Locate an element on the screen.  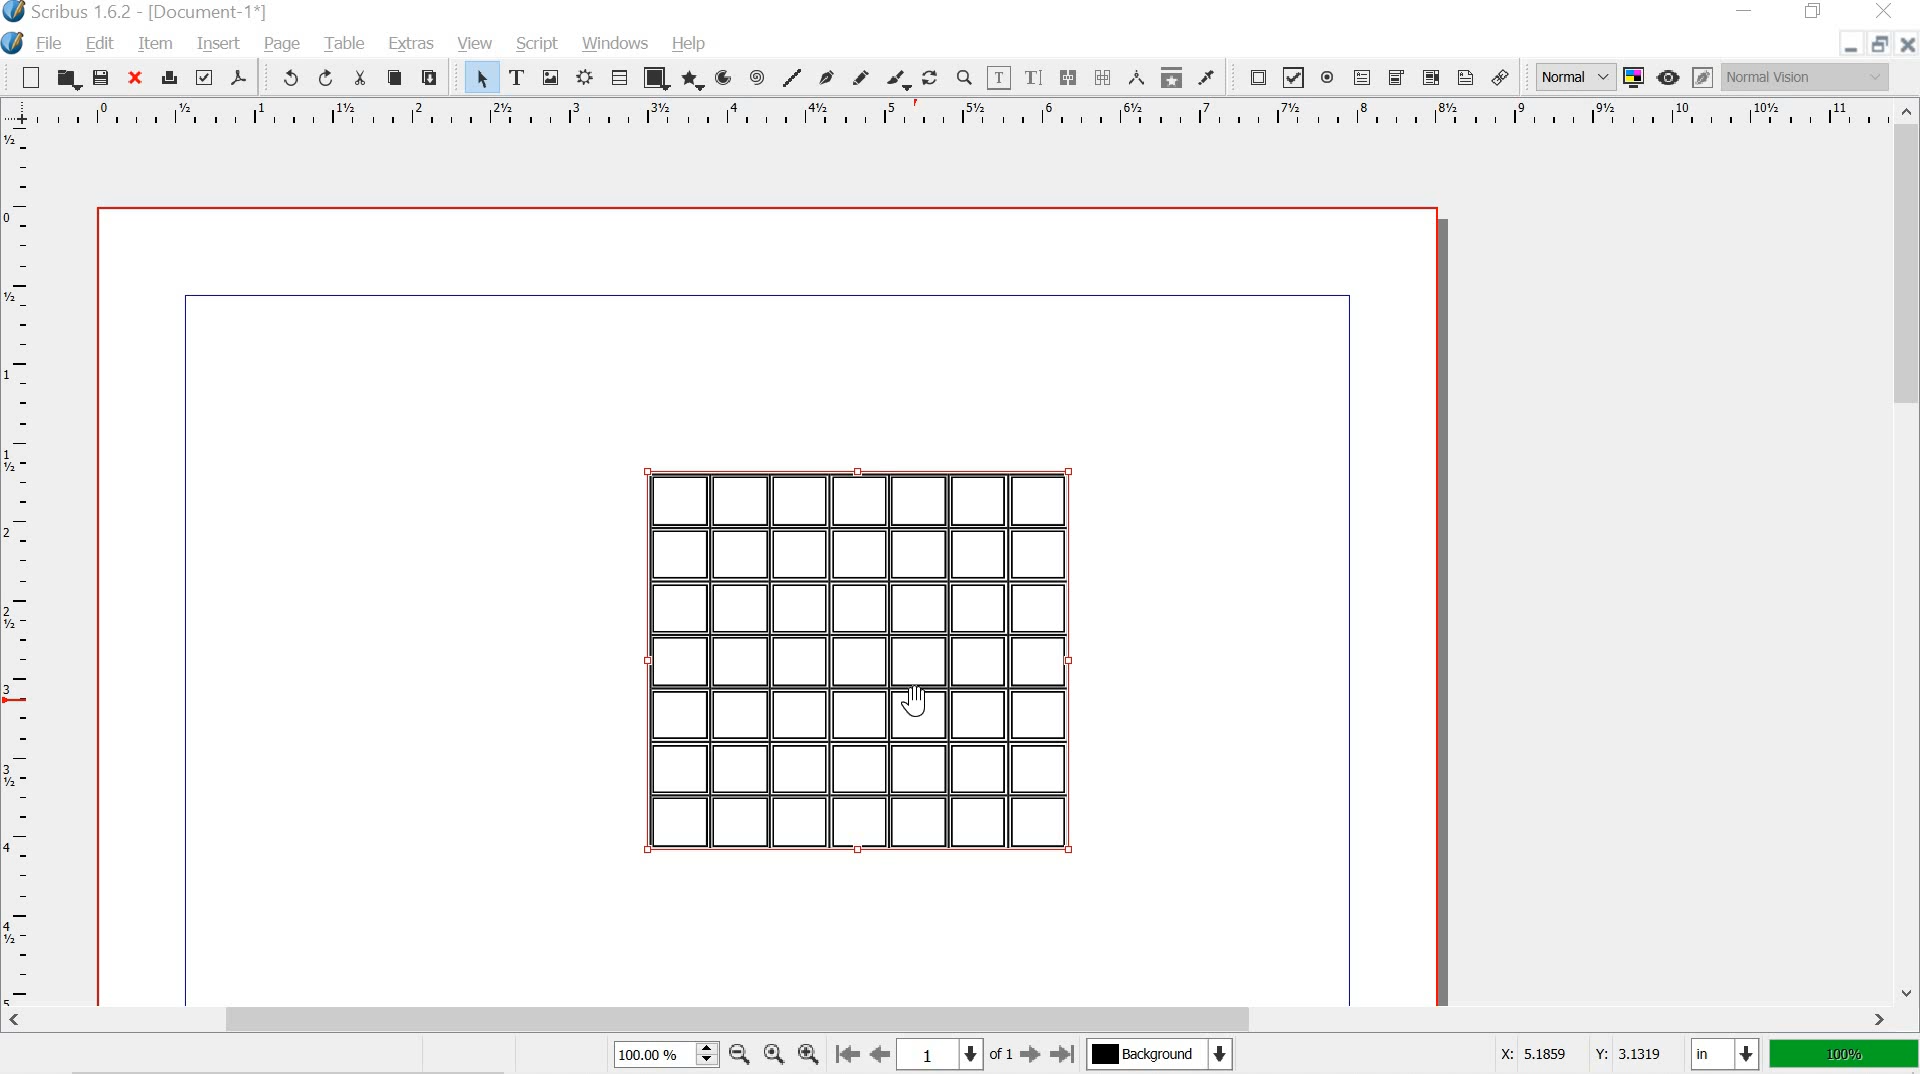
freehand line is located at coordinates (862, 76).